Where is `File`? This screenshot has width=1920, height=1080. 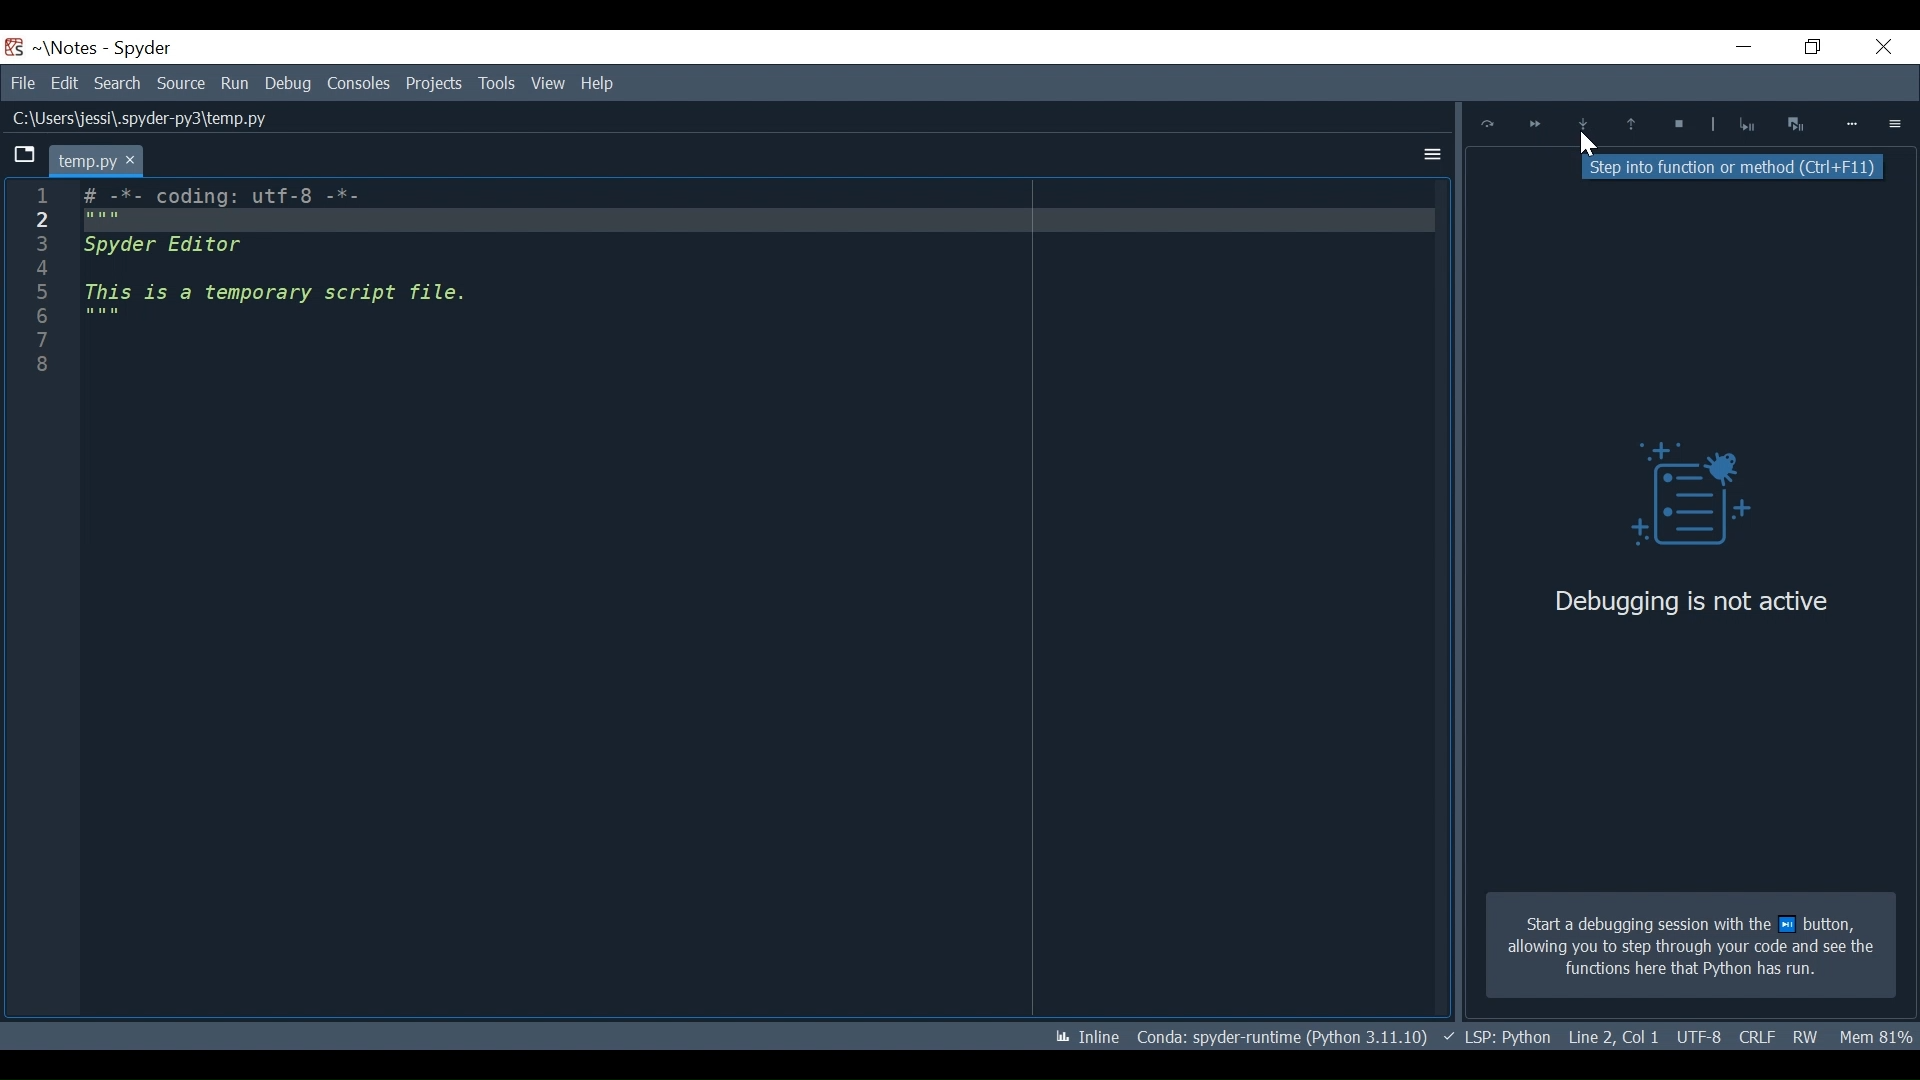
File is located at coordinates (22, 83).